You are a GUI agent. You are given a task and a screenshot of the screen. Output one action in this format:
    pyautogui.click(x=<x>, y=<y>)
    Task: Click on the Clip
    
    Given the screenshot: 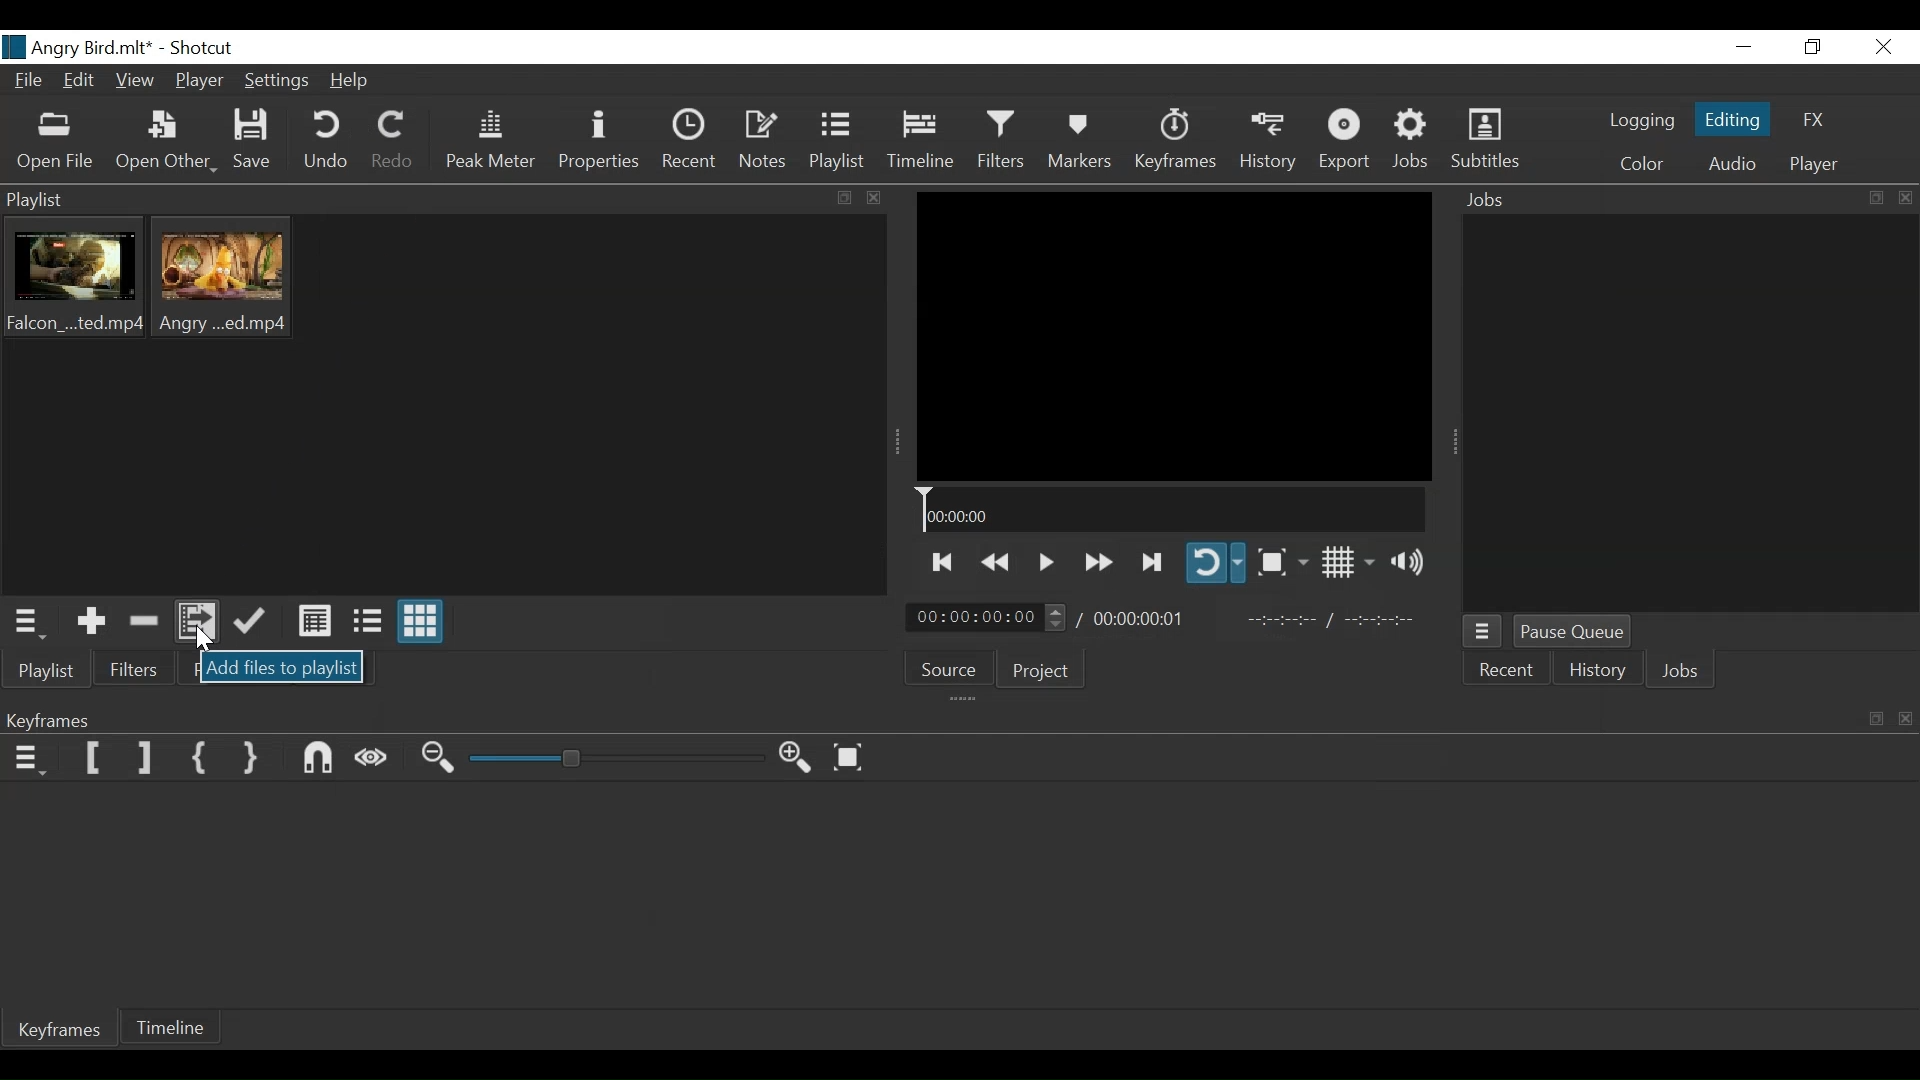 What is the action you would take?
    pyautogui.click(x=79, y=282)
    